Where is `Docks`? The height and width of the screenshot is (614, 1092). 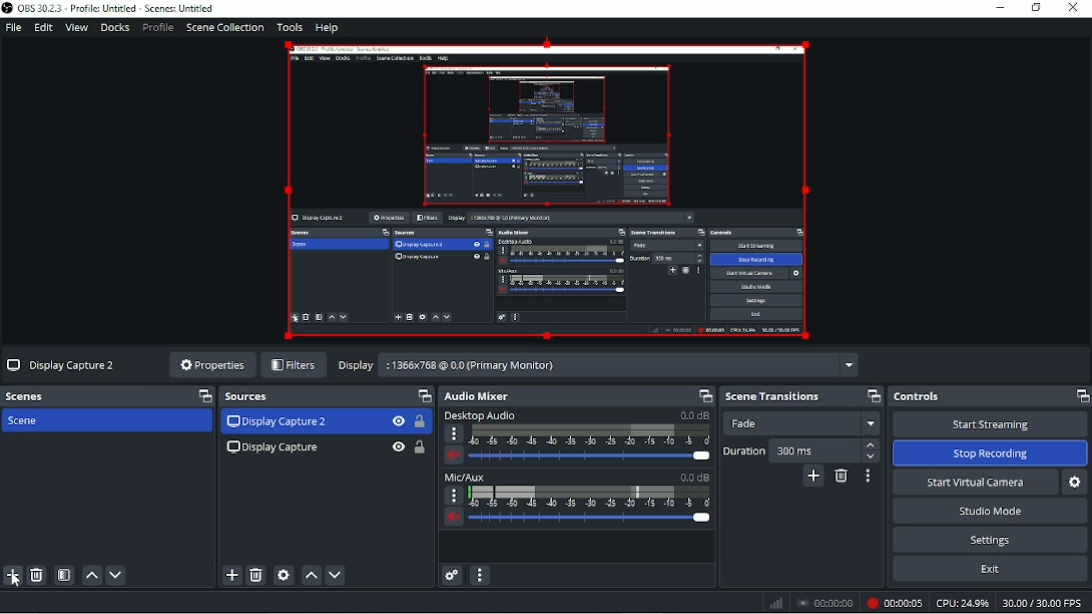 Docks is located at coordinates (115, 29).